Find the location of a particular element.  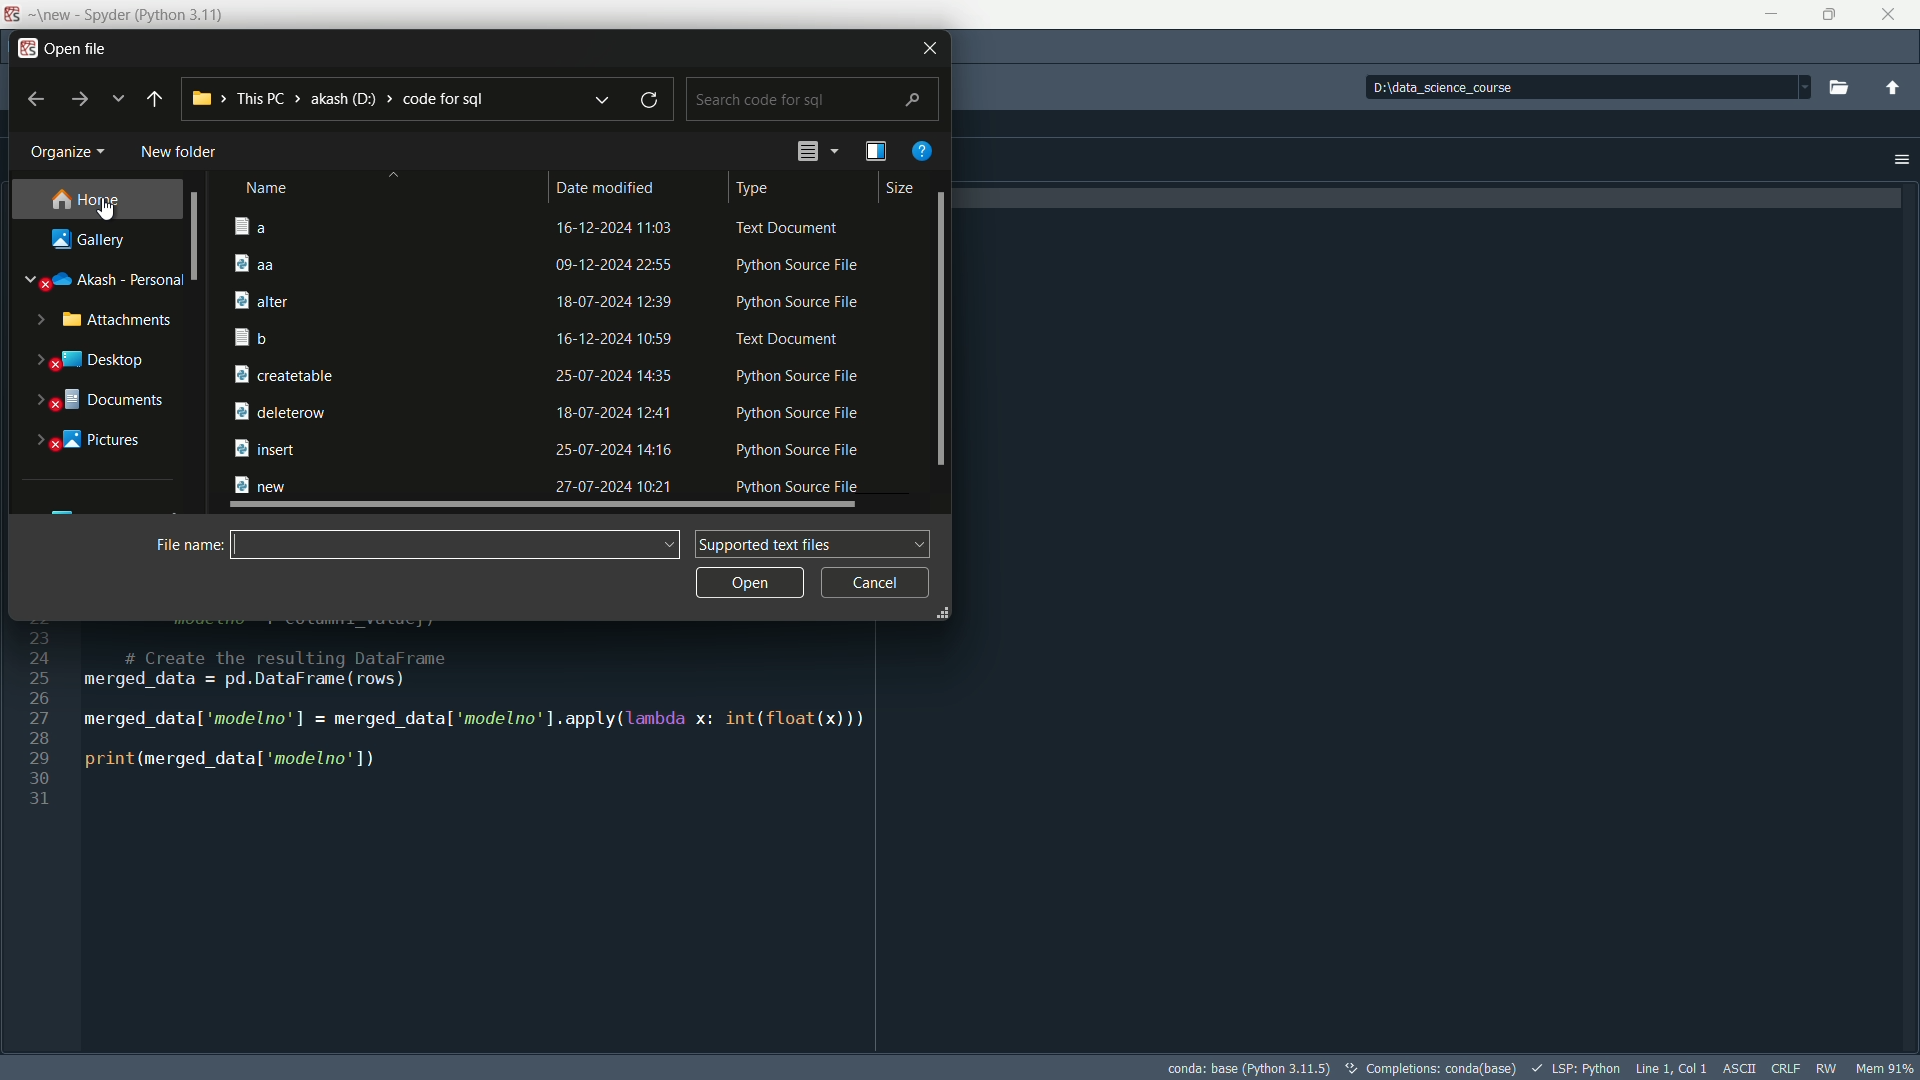

~\new ~ is located at coordinates (52, 13).